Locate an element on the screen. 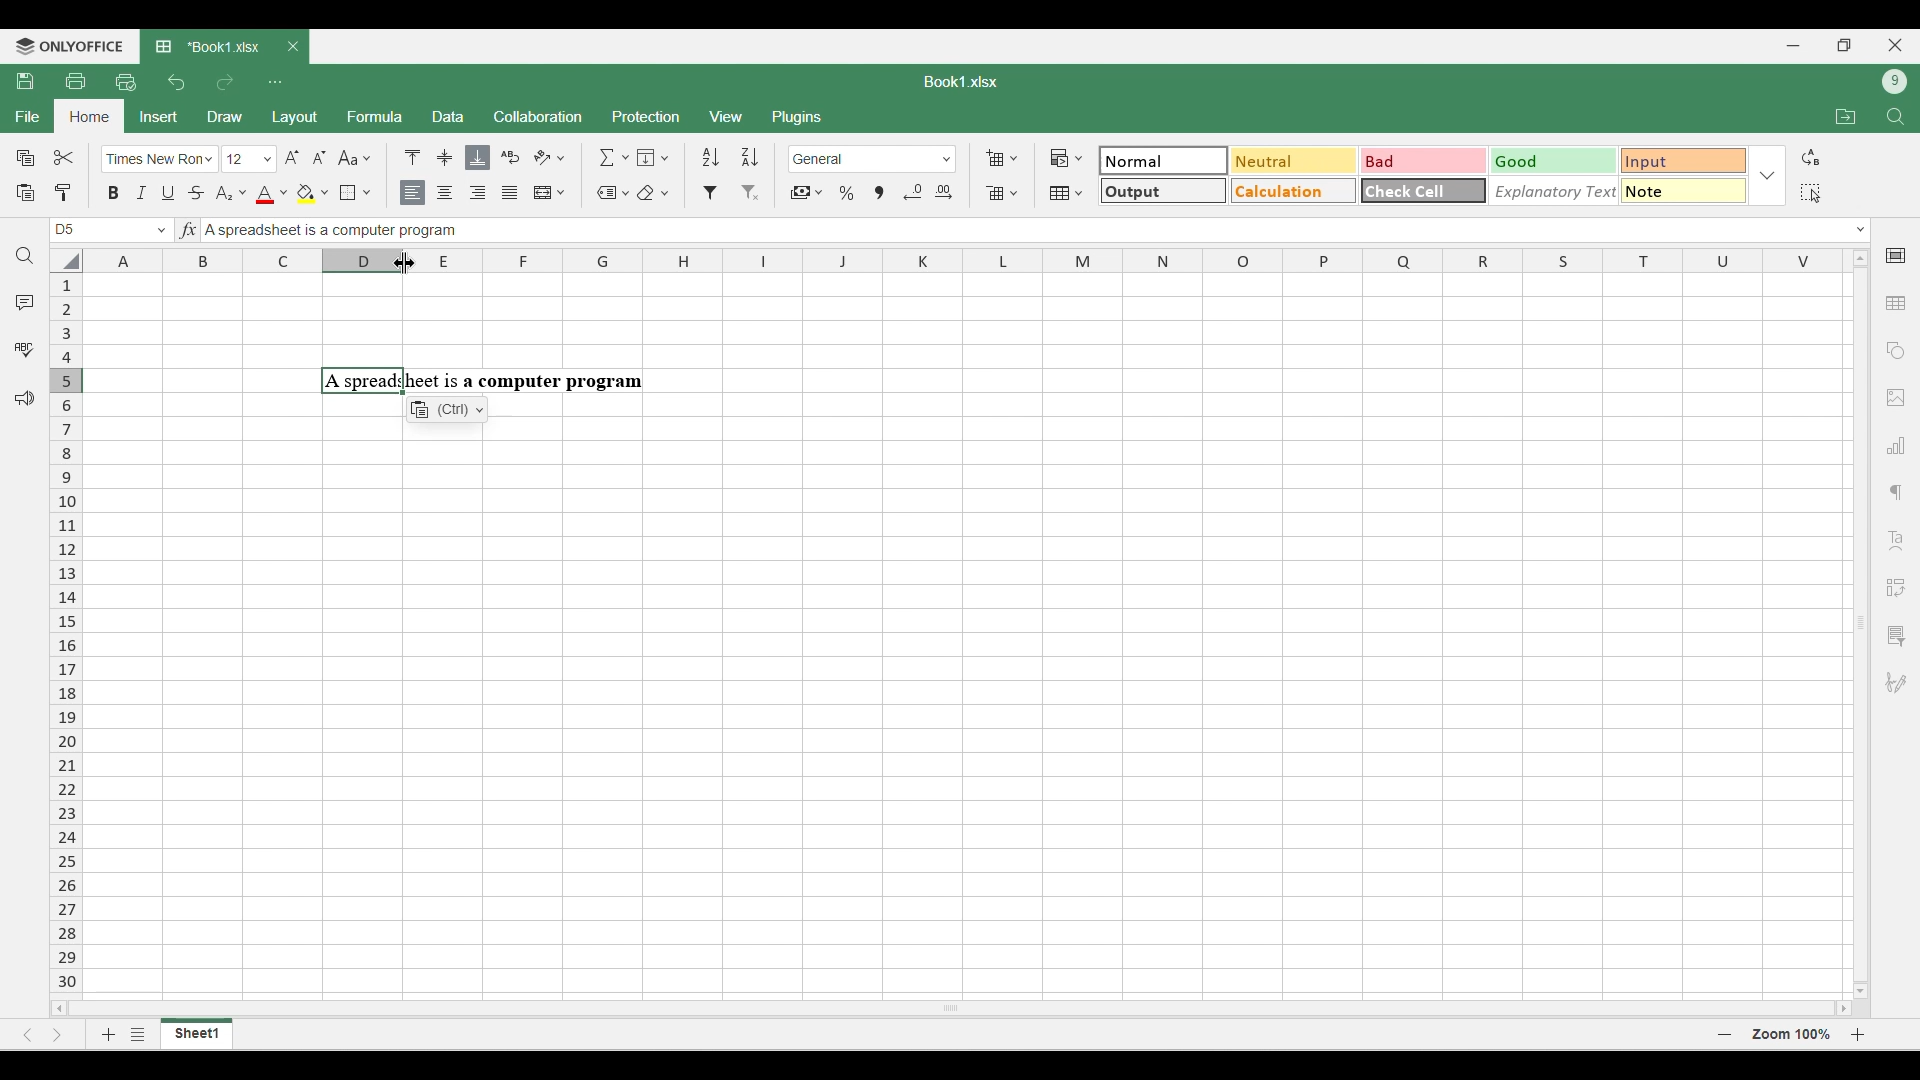 Image resolution: width=1920 pixels, height=1080 pixels. Fill color is located at coordinates (313, 194).